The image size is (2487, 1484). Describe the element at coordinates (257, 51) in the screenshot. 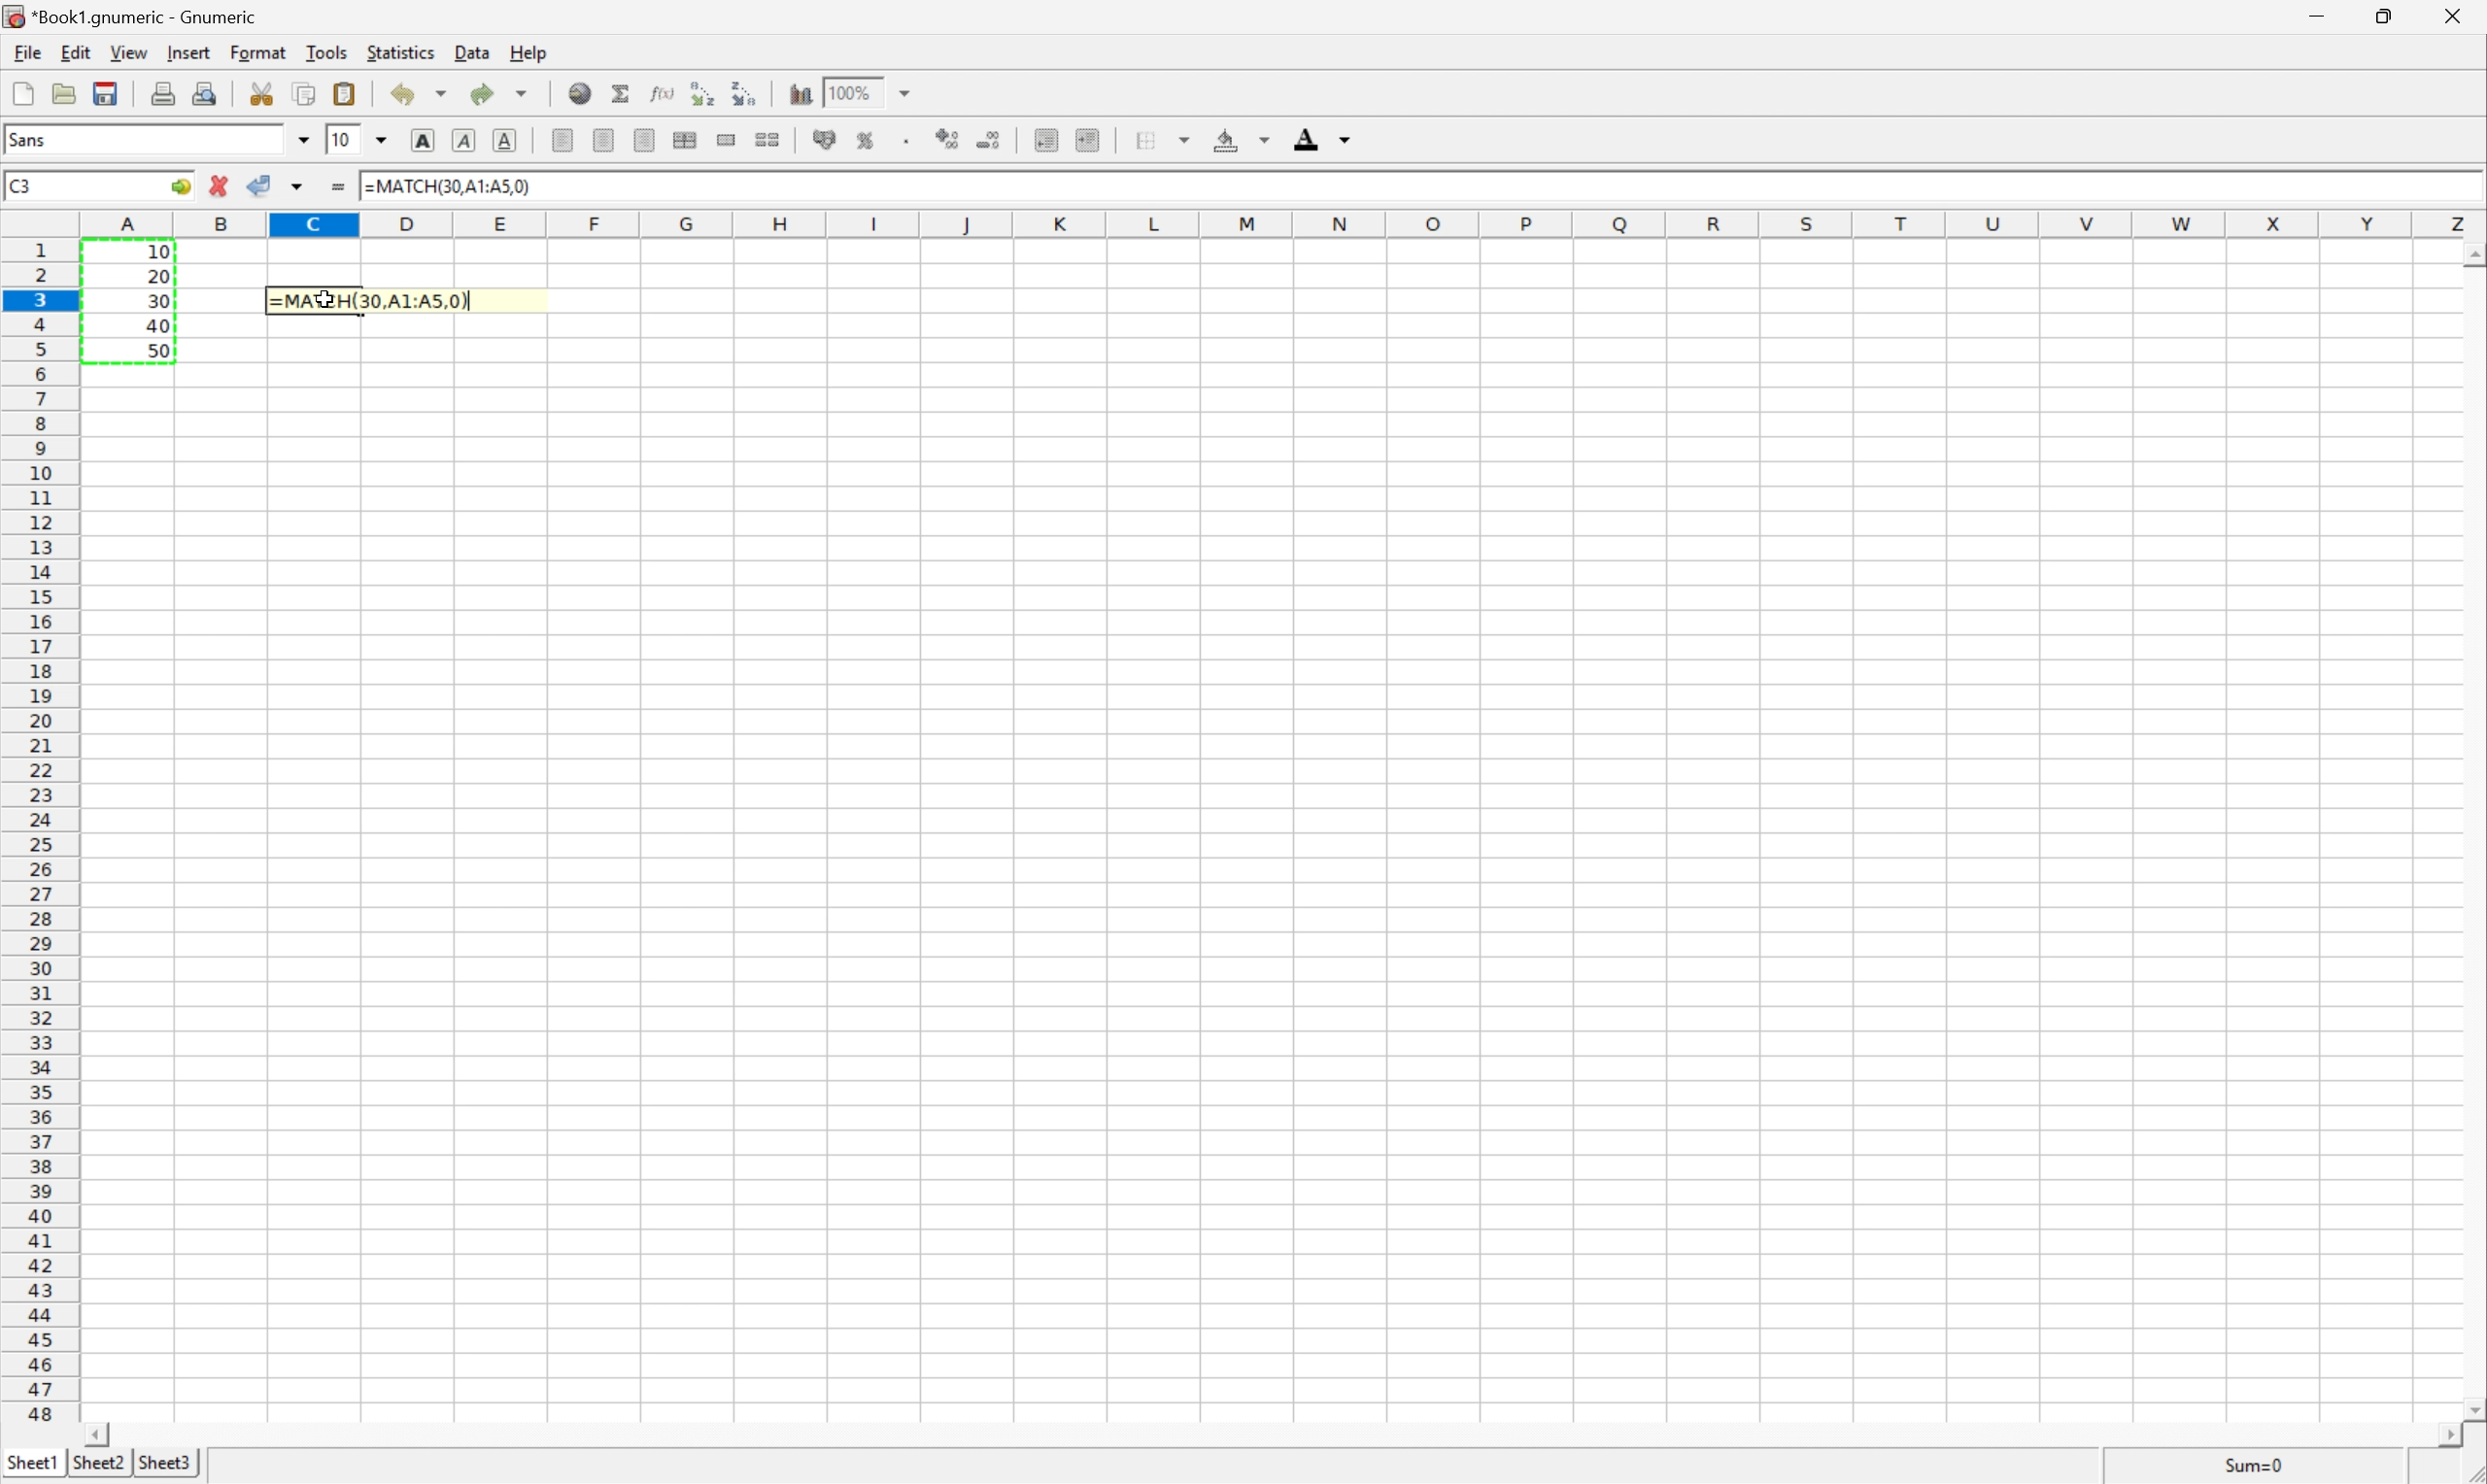

I see `Format` at that location.